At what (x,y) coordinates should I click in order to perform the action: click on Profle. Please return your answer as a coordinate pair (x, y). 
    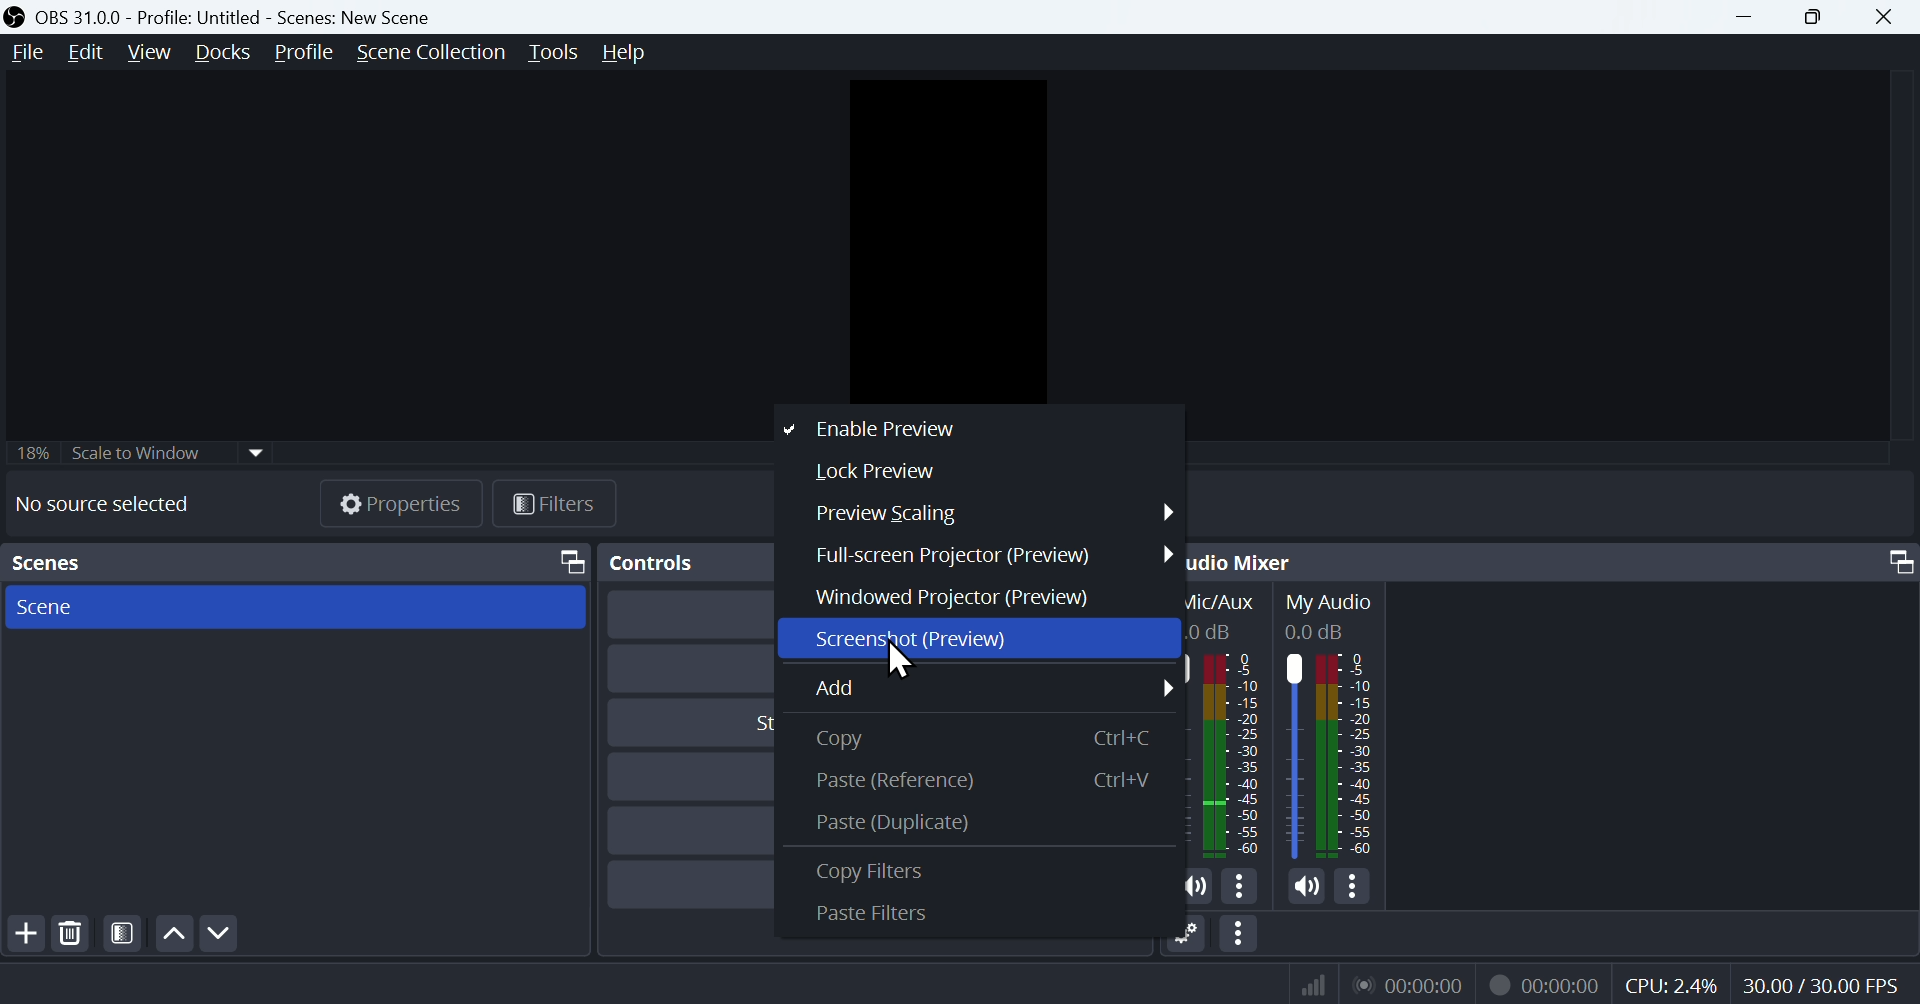
    Looking at the image, I should click on (301, 54).